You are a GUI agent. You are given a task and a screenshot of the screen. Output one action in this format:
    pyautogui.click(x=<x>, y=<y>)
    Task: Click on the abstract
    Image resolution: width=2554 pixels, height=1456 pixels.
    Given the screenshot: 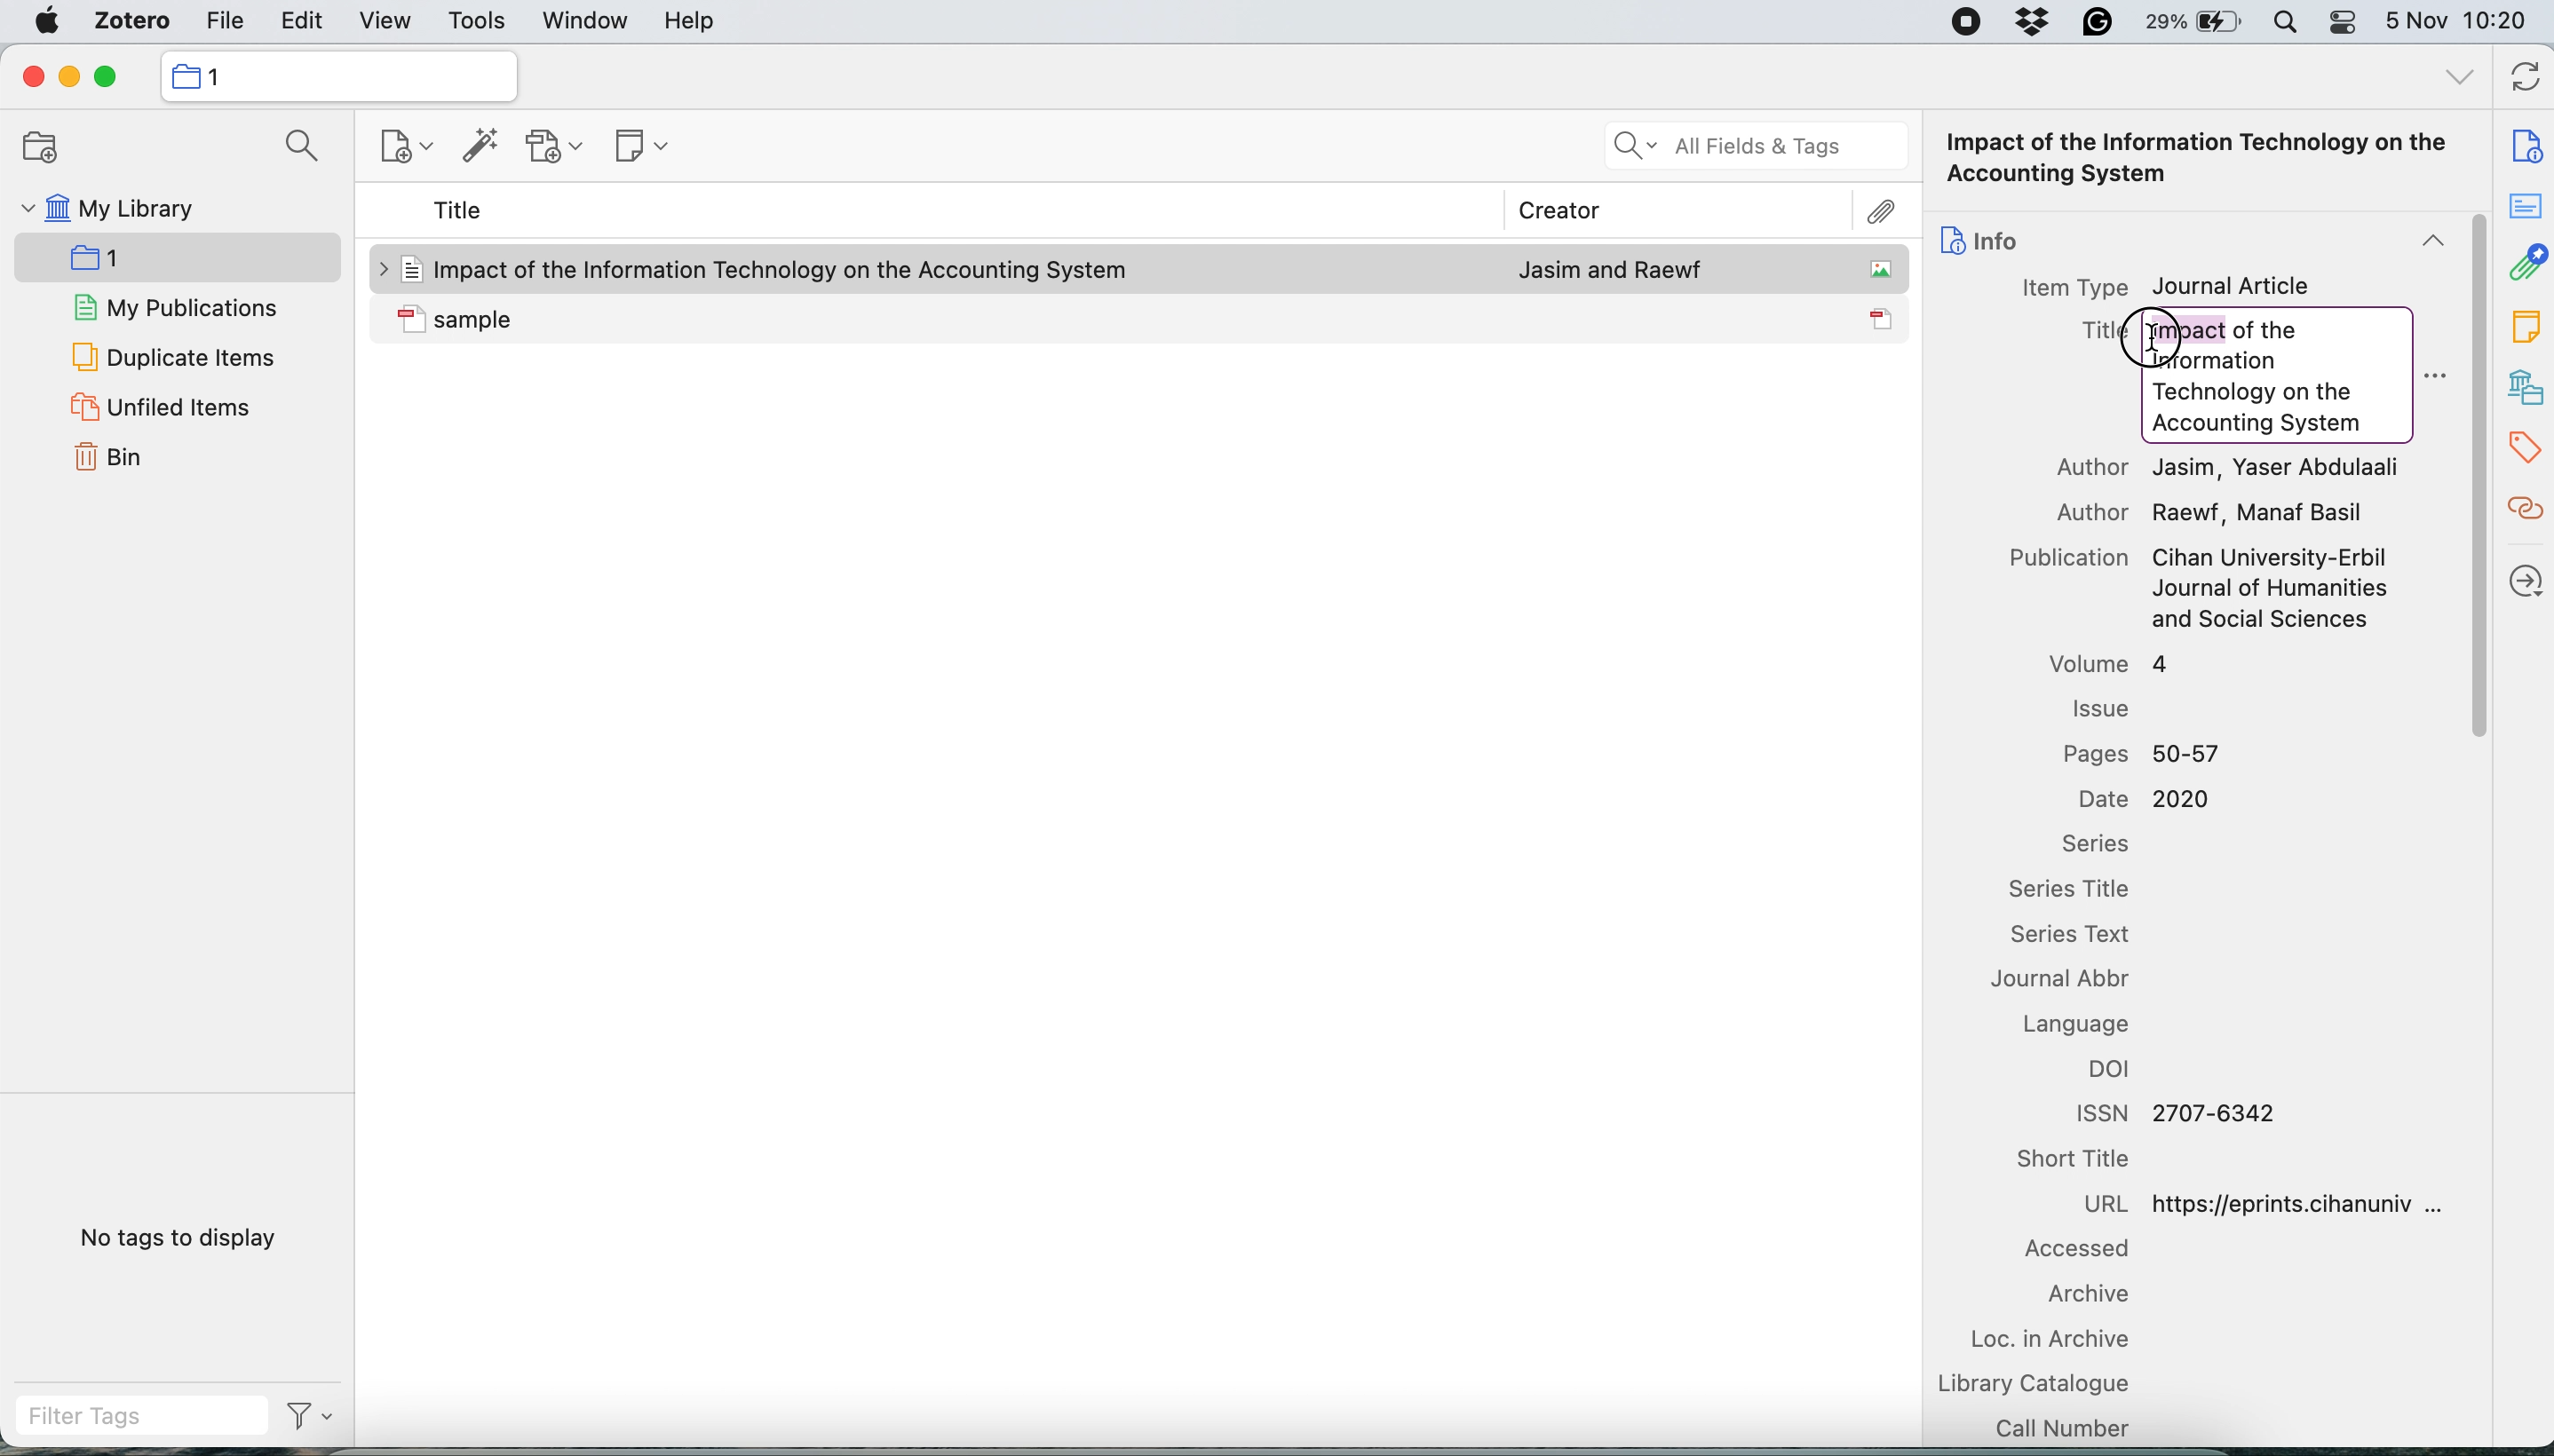 What is the action you would take?
    pyautogui.click(x=2524, y=207)
    